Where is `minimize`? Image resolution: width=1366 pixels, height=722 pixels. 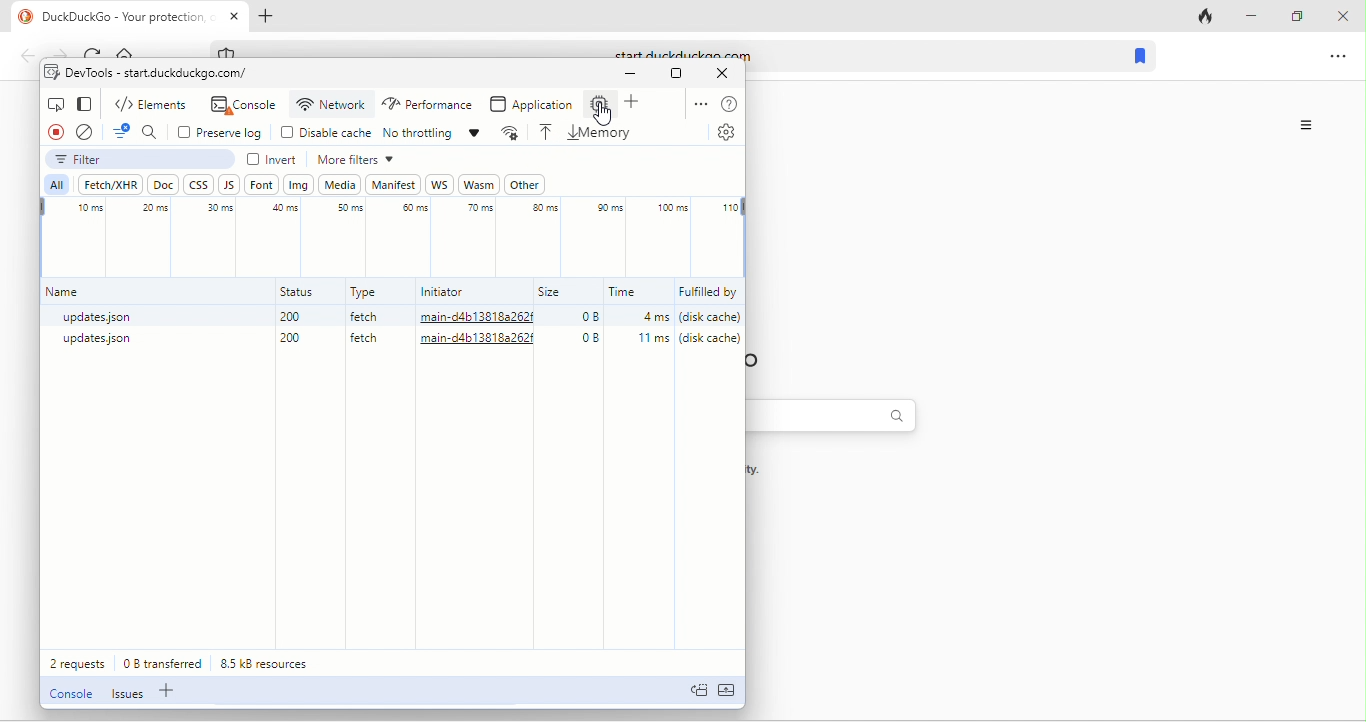
minimize is located at coordinates (1254, 13).